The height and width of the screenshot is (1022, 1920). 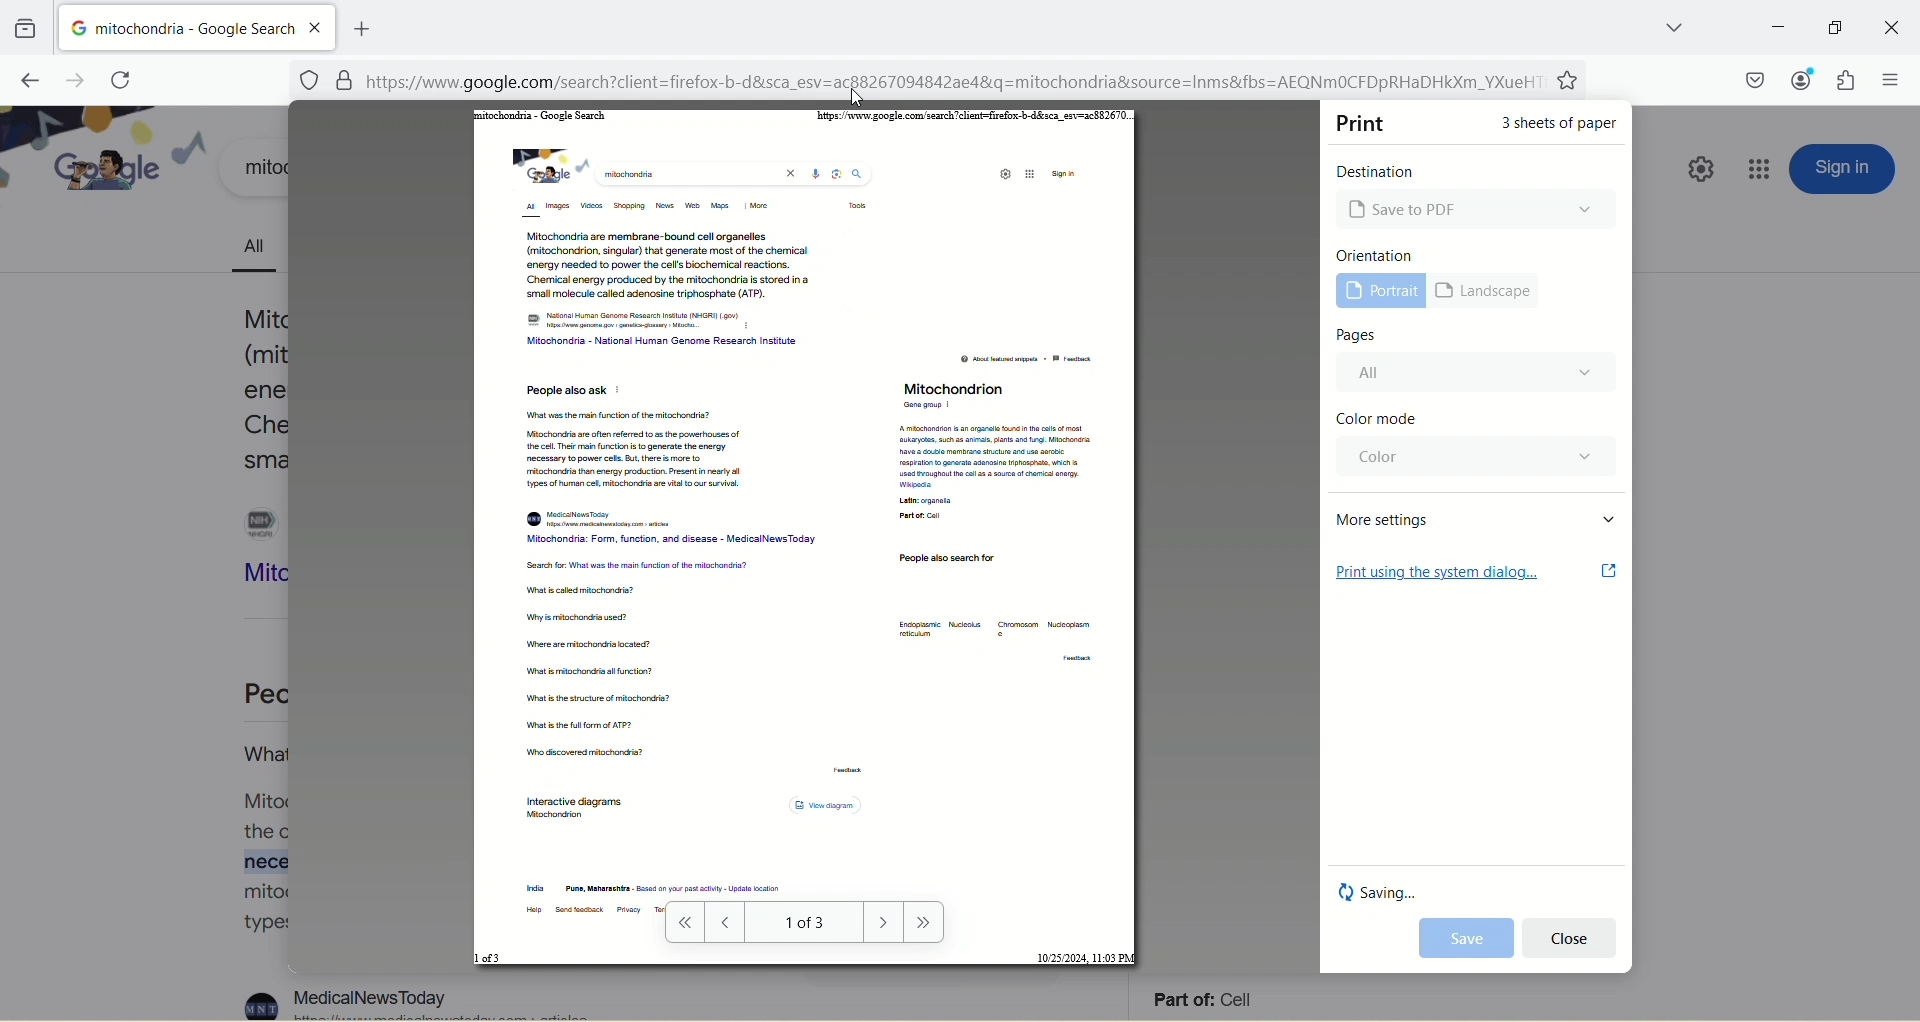 I want to click on Microsoft print to PDF, so click(x=1478, y=208).